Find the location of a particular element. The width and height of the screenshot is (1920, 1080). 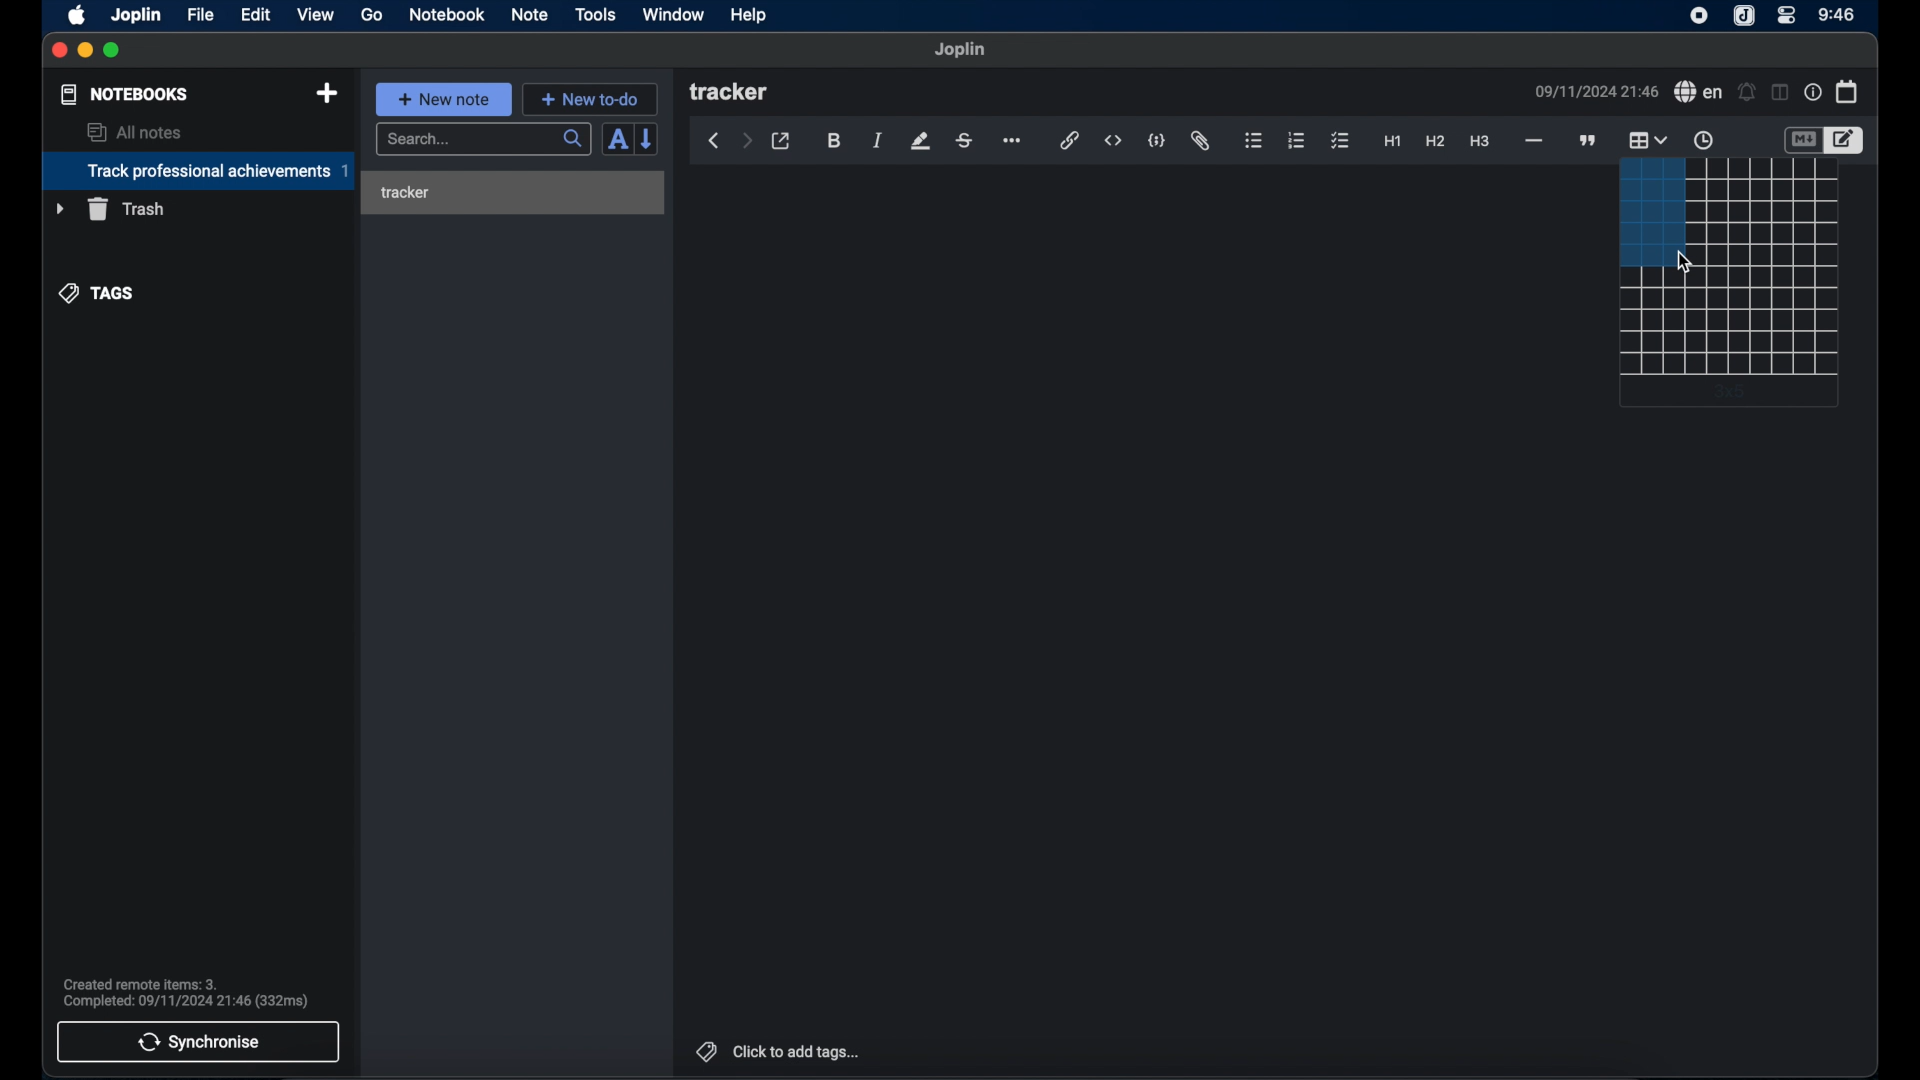

tags is located at coordinates (97, 292).